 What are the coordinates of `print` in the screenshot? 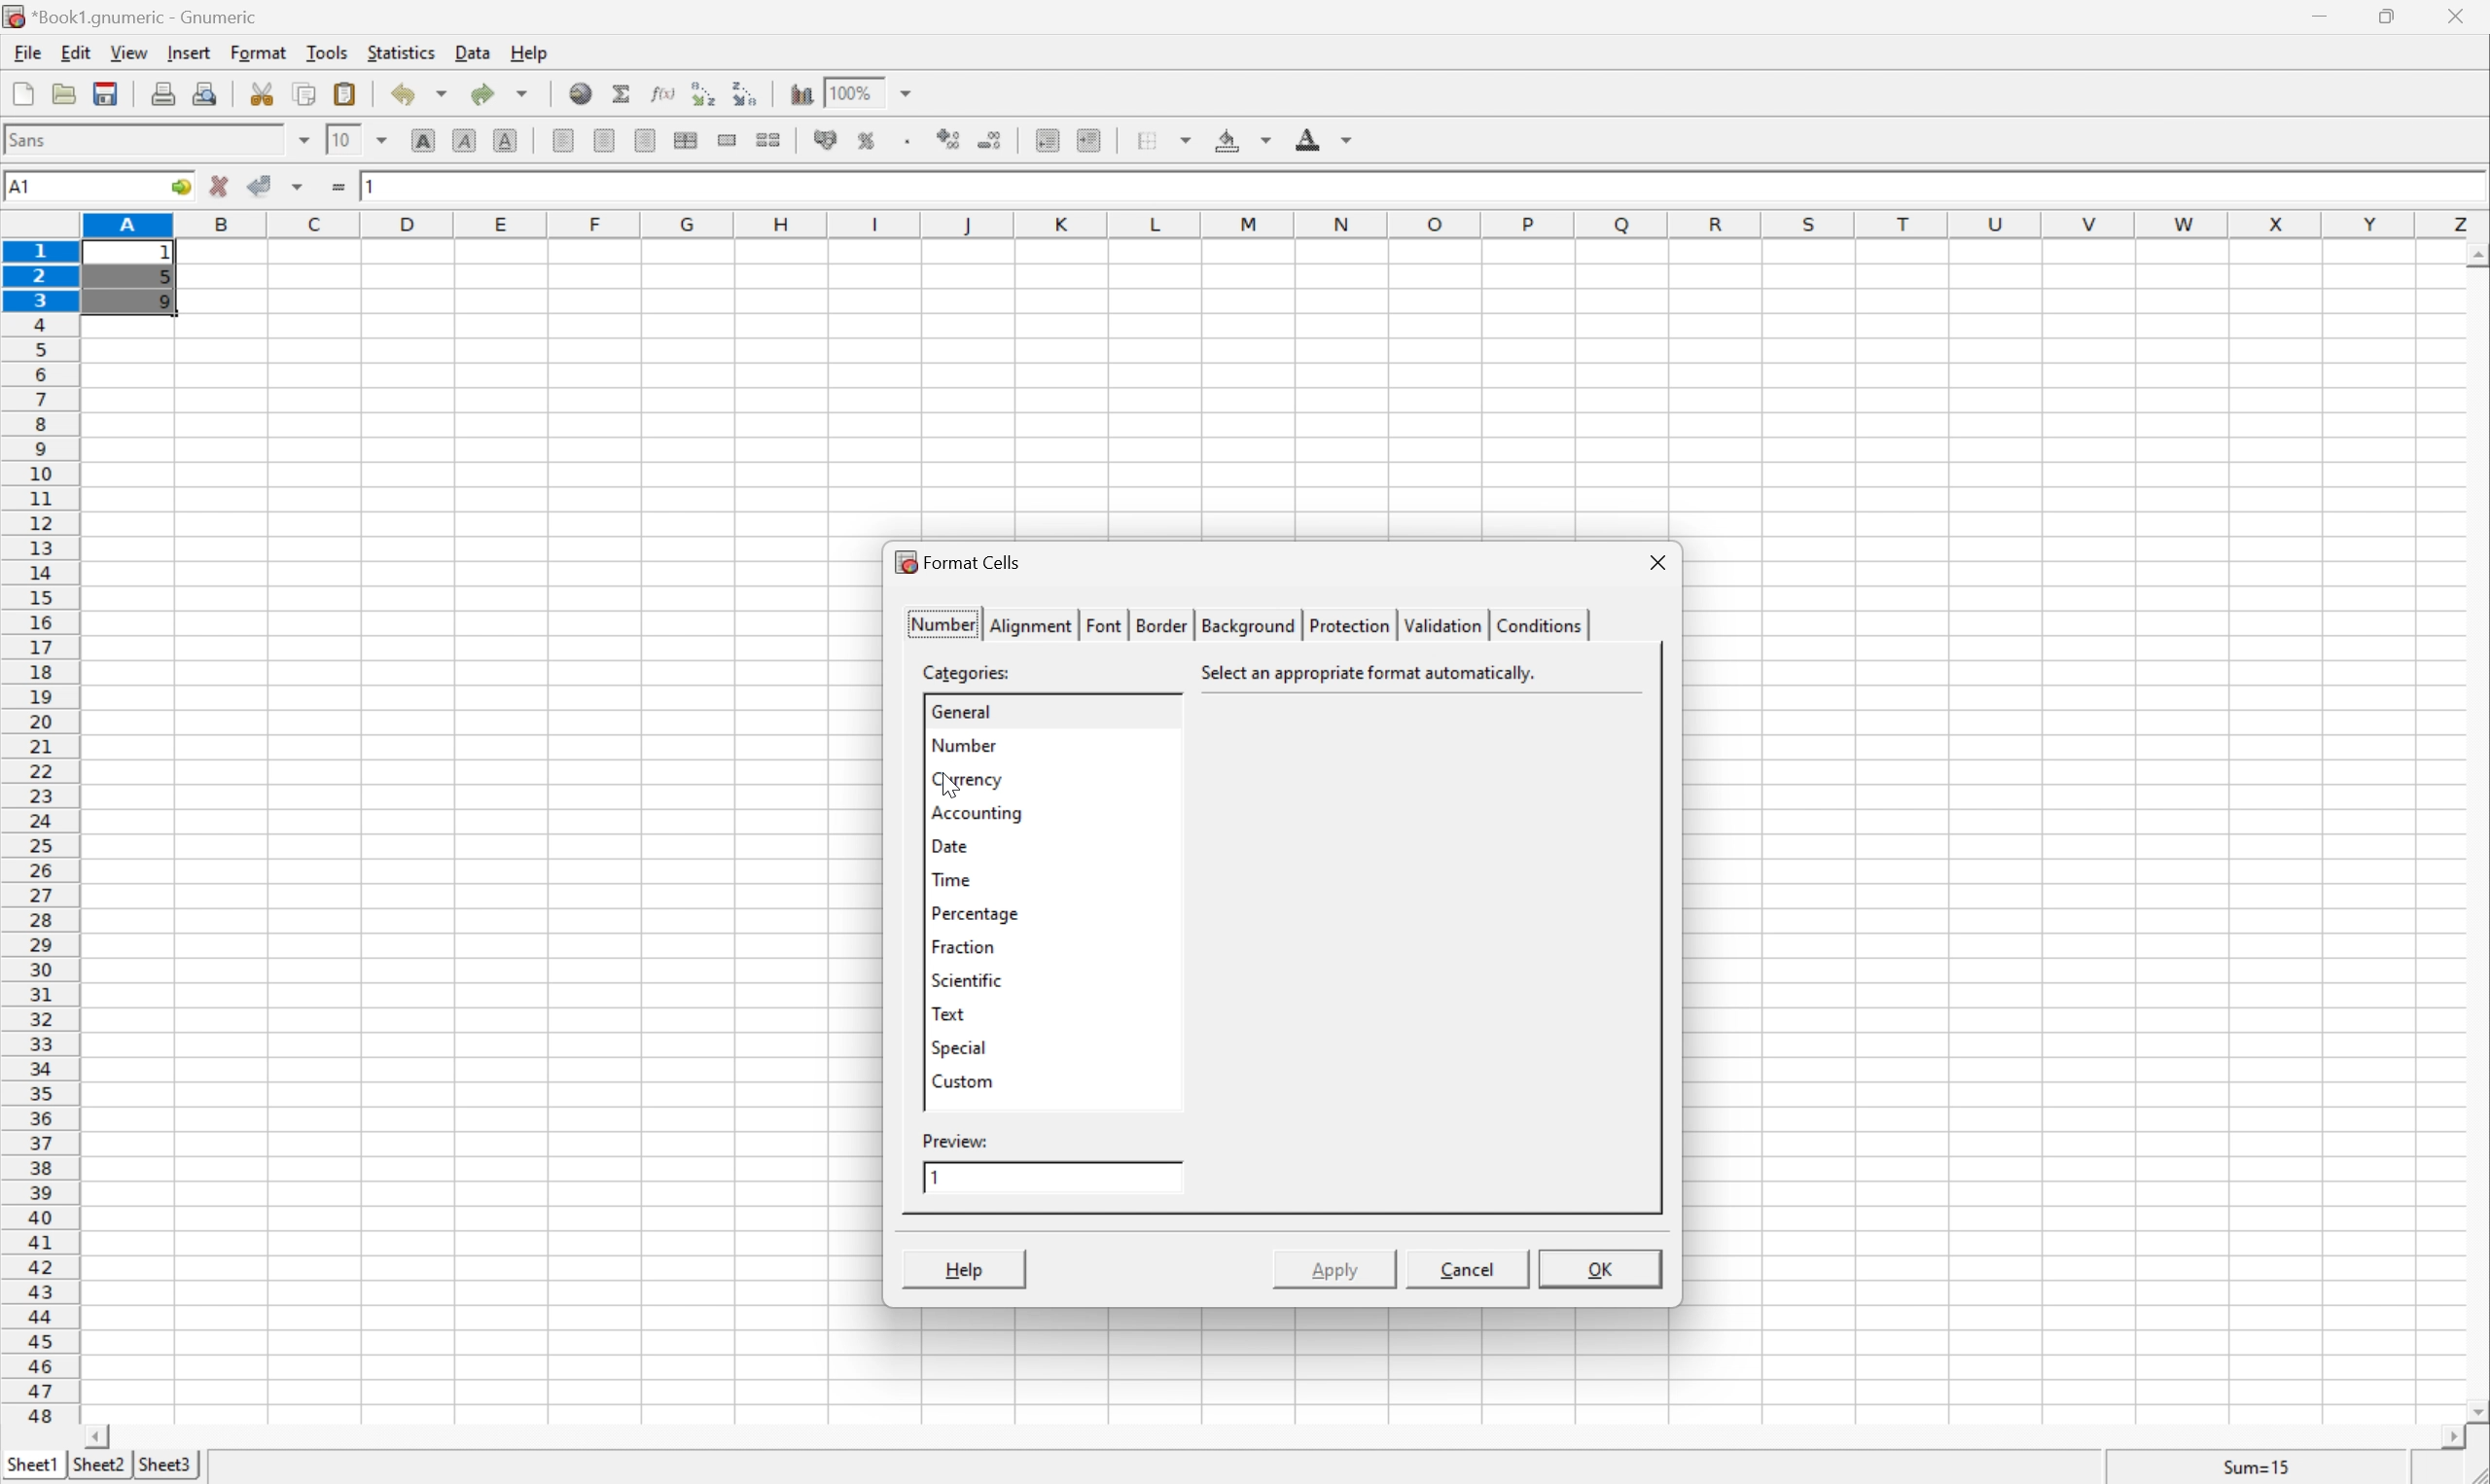 It's located at (160, 90).